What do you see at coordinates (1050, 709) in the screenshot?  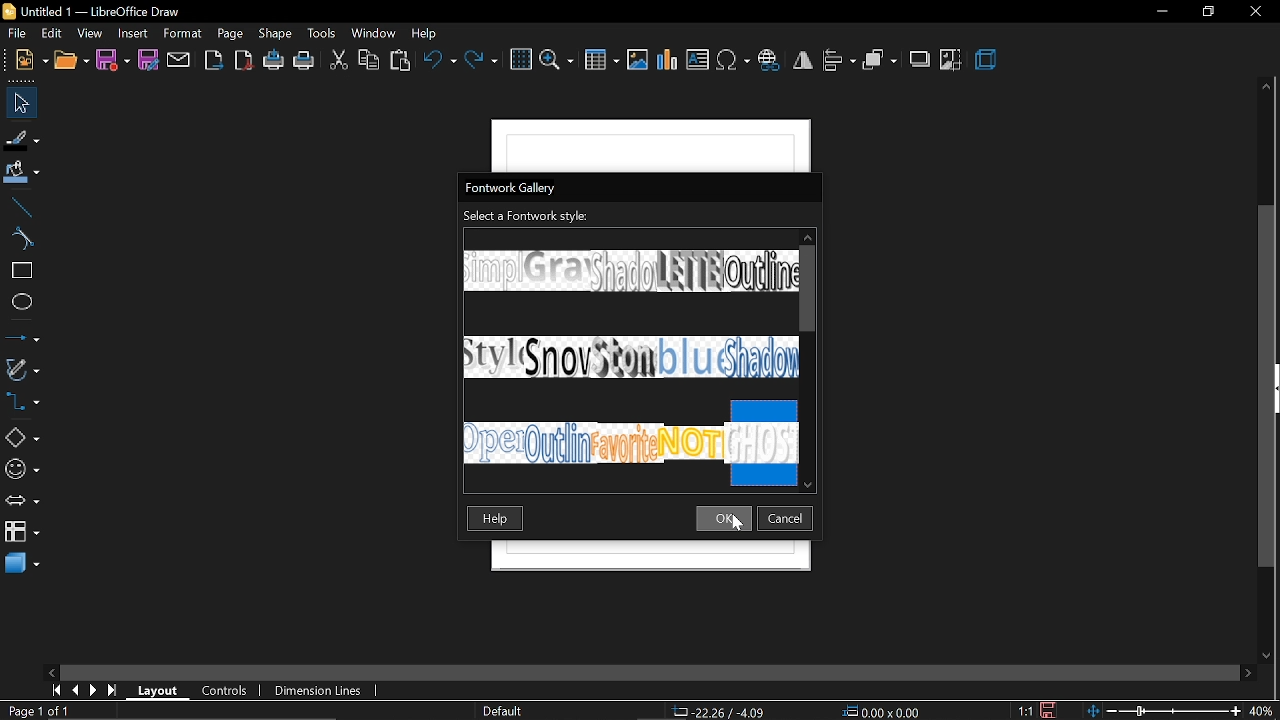 I see `save` at bounding box center [1050, 709].